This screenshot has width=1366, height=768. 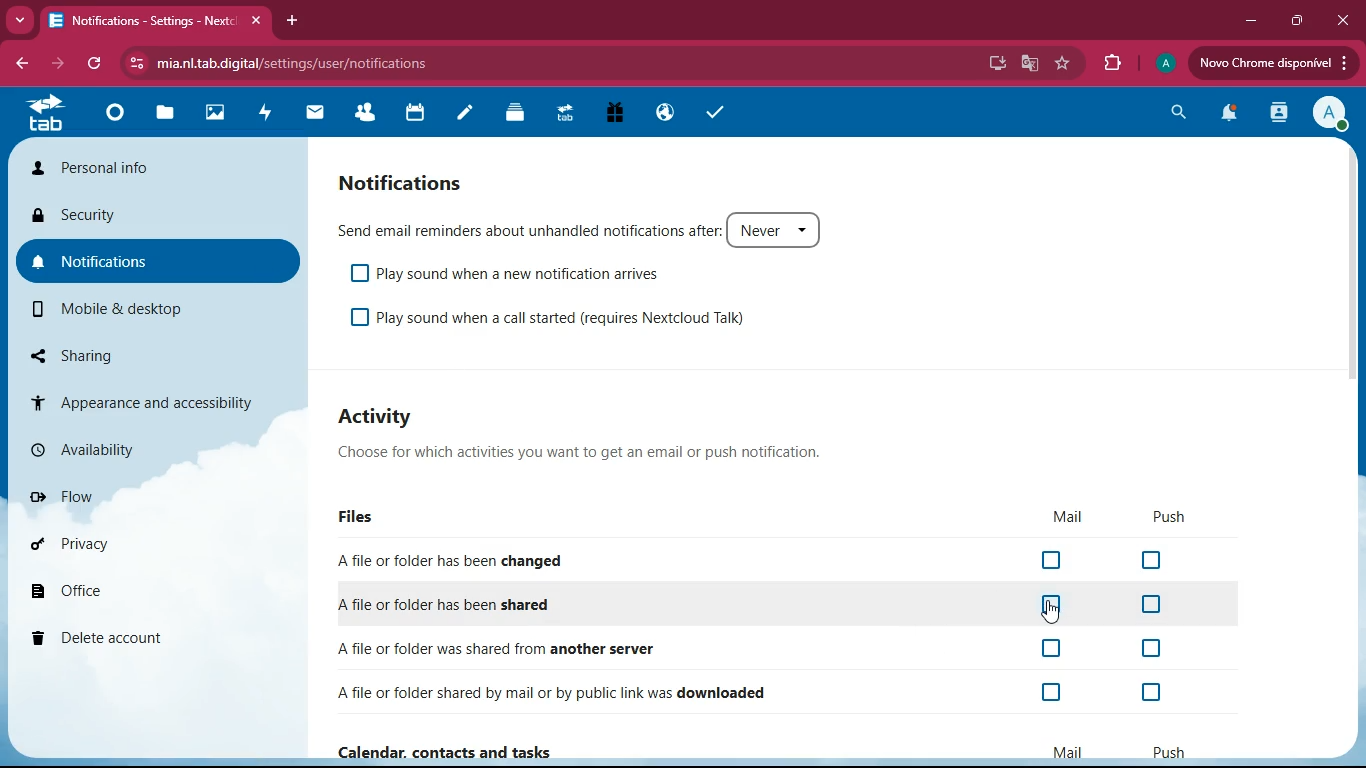 What do you see at coordinates (145, 590) in the screenshot?
I see `office` at bounding box center [145, 590].